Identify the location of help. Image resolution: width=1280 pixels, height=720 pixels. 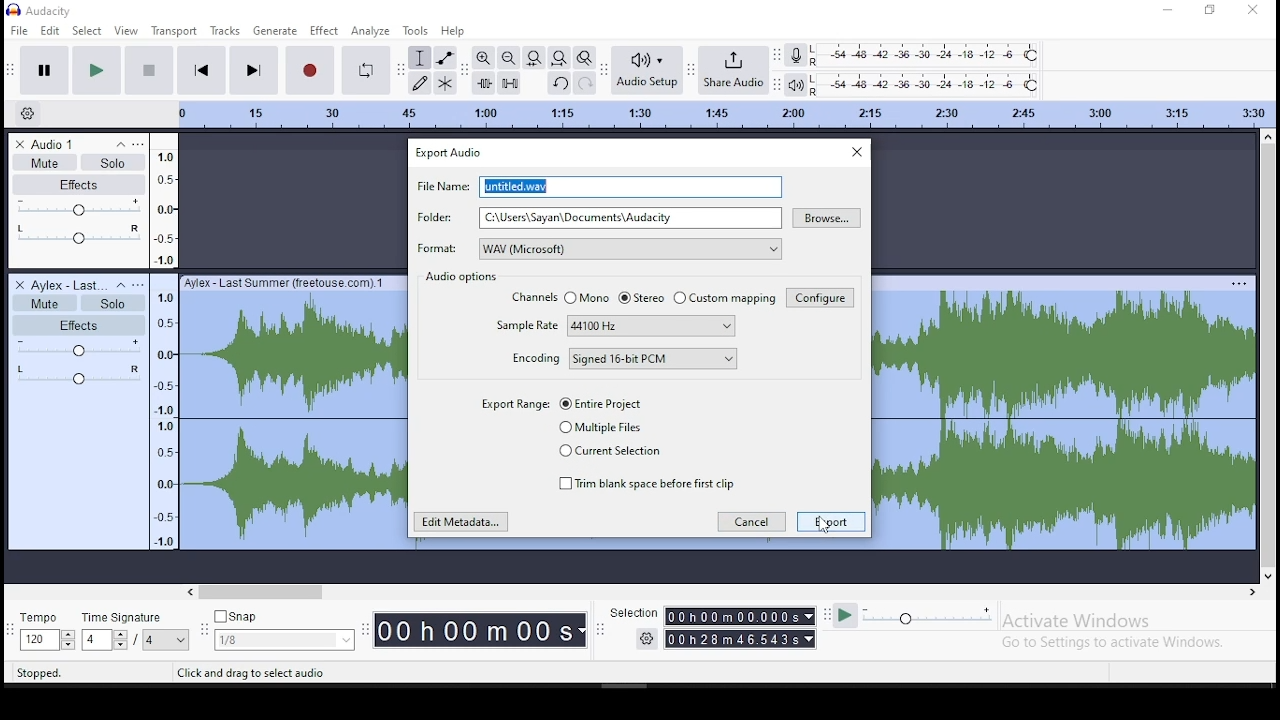
(452, 31).